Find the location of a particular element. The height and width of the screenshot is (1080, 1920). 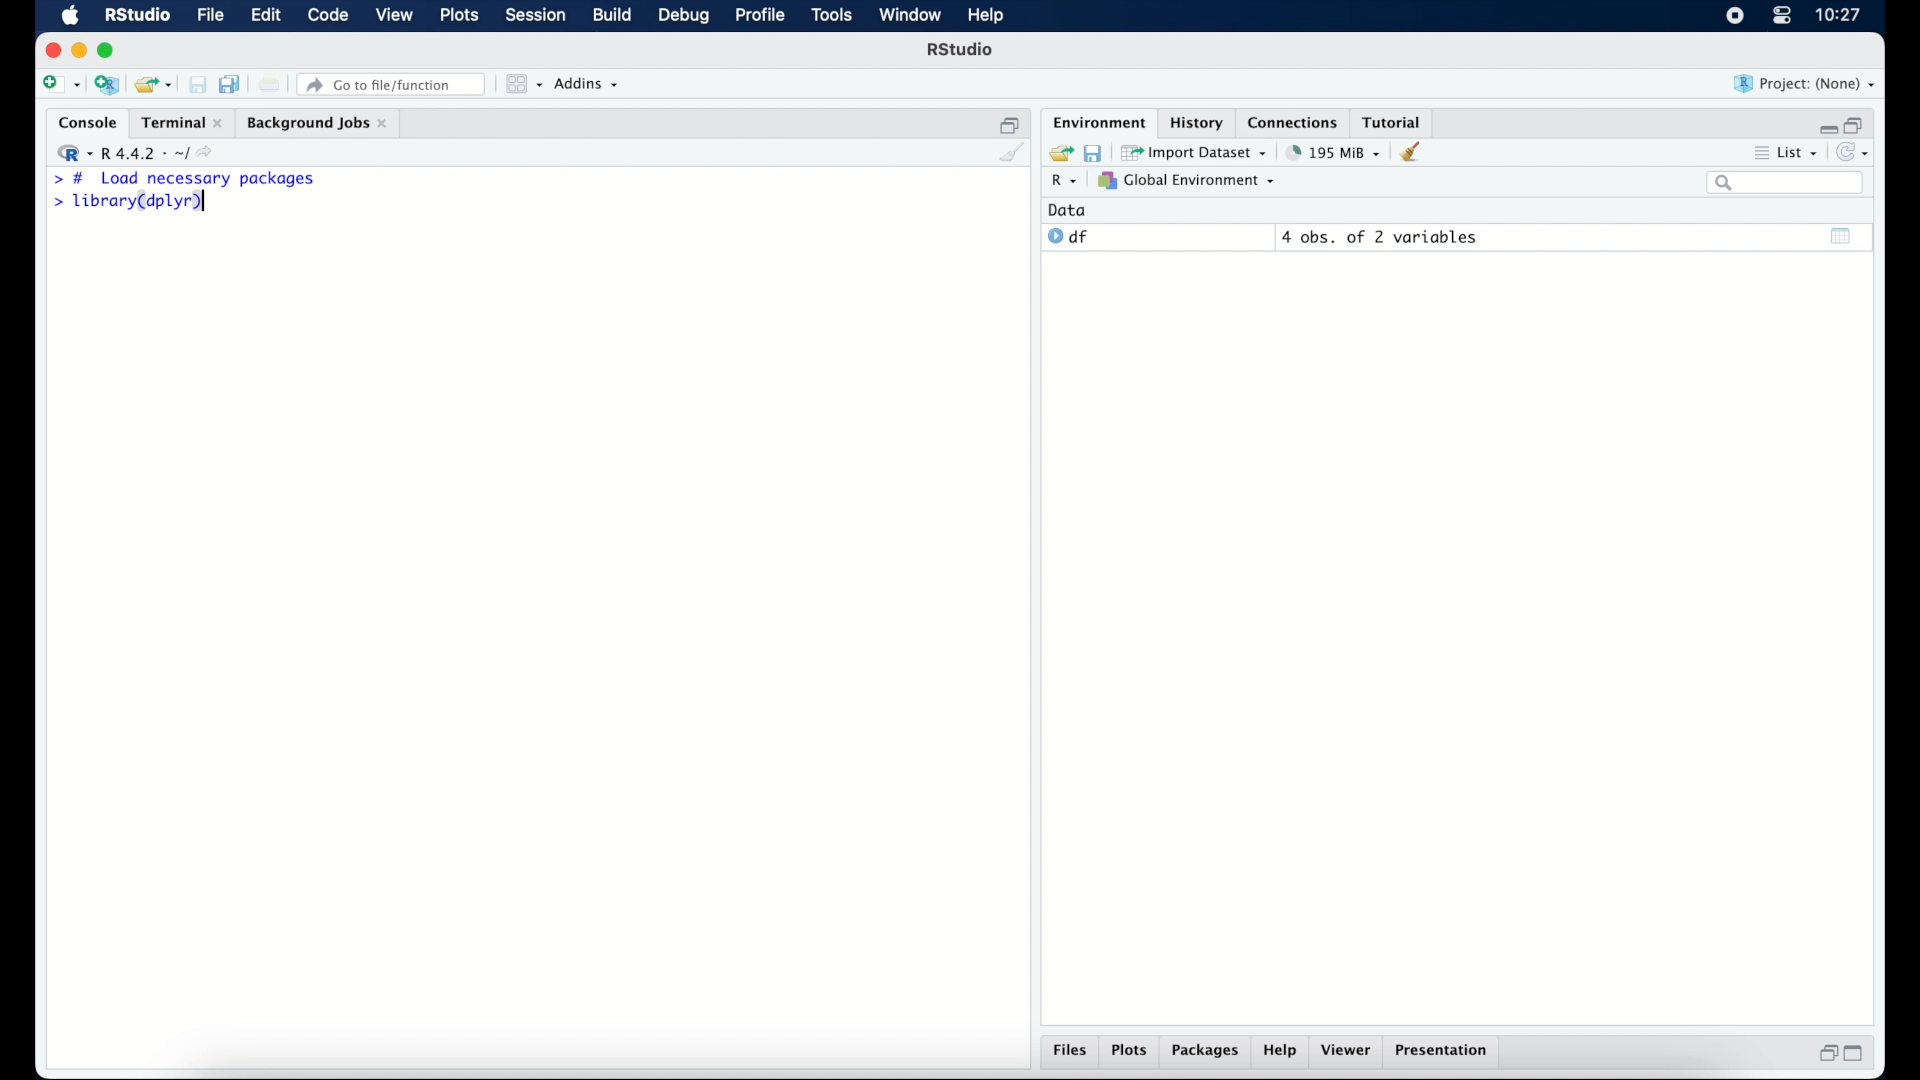

go to file/function is located at coordinates (392, 84).